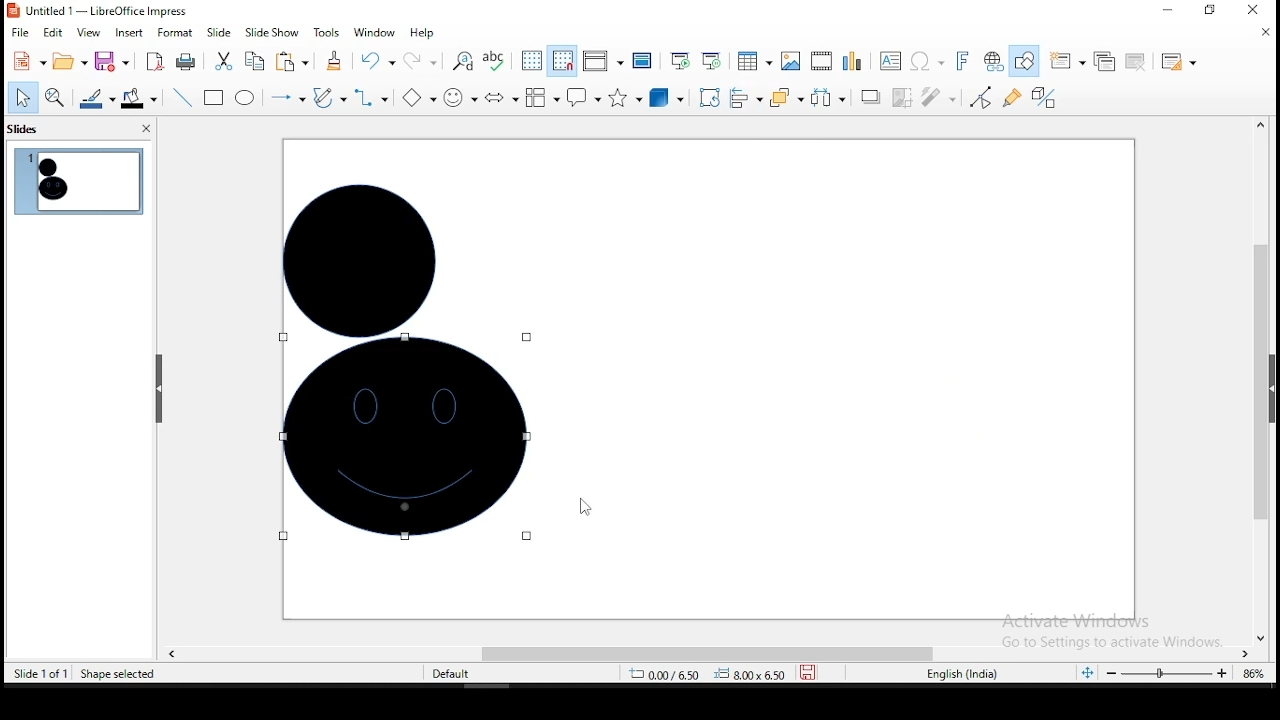  What do you see at coordinates (55, 33) in the screenshot?
I see `edit` at bounding box center [55, 33].